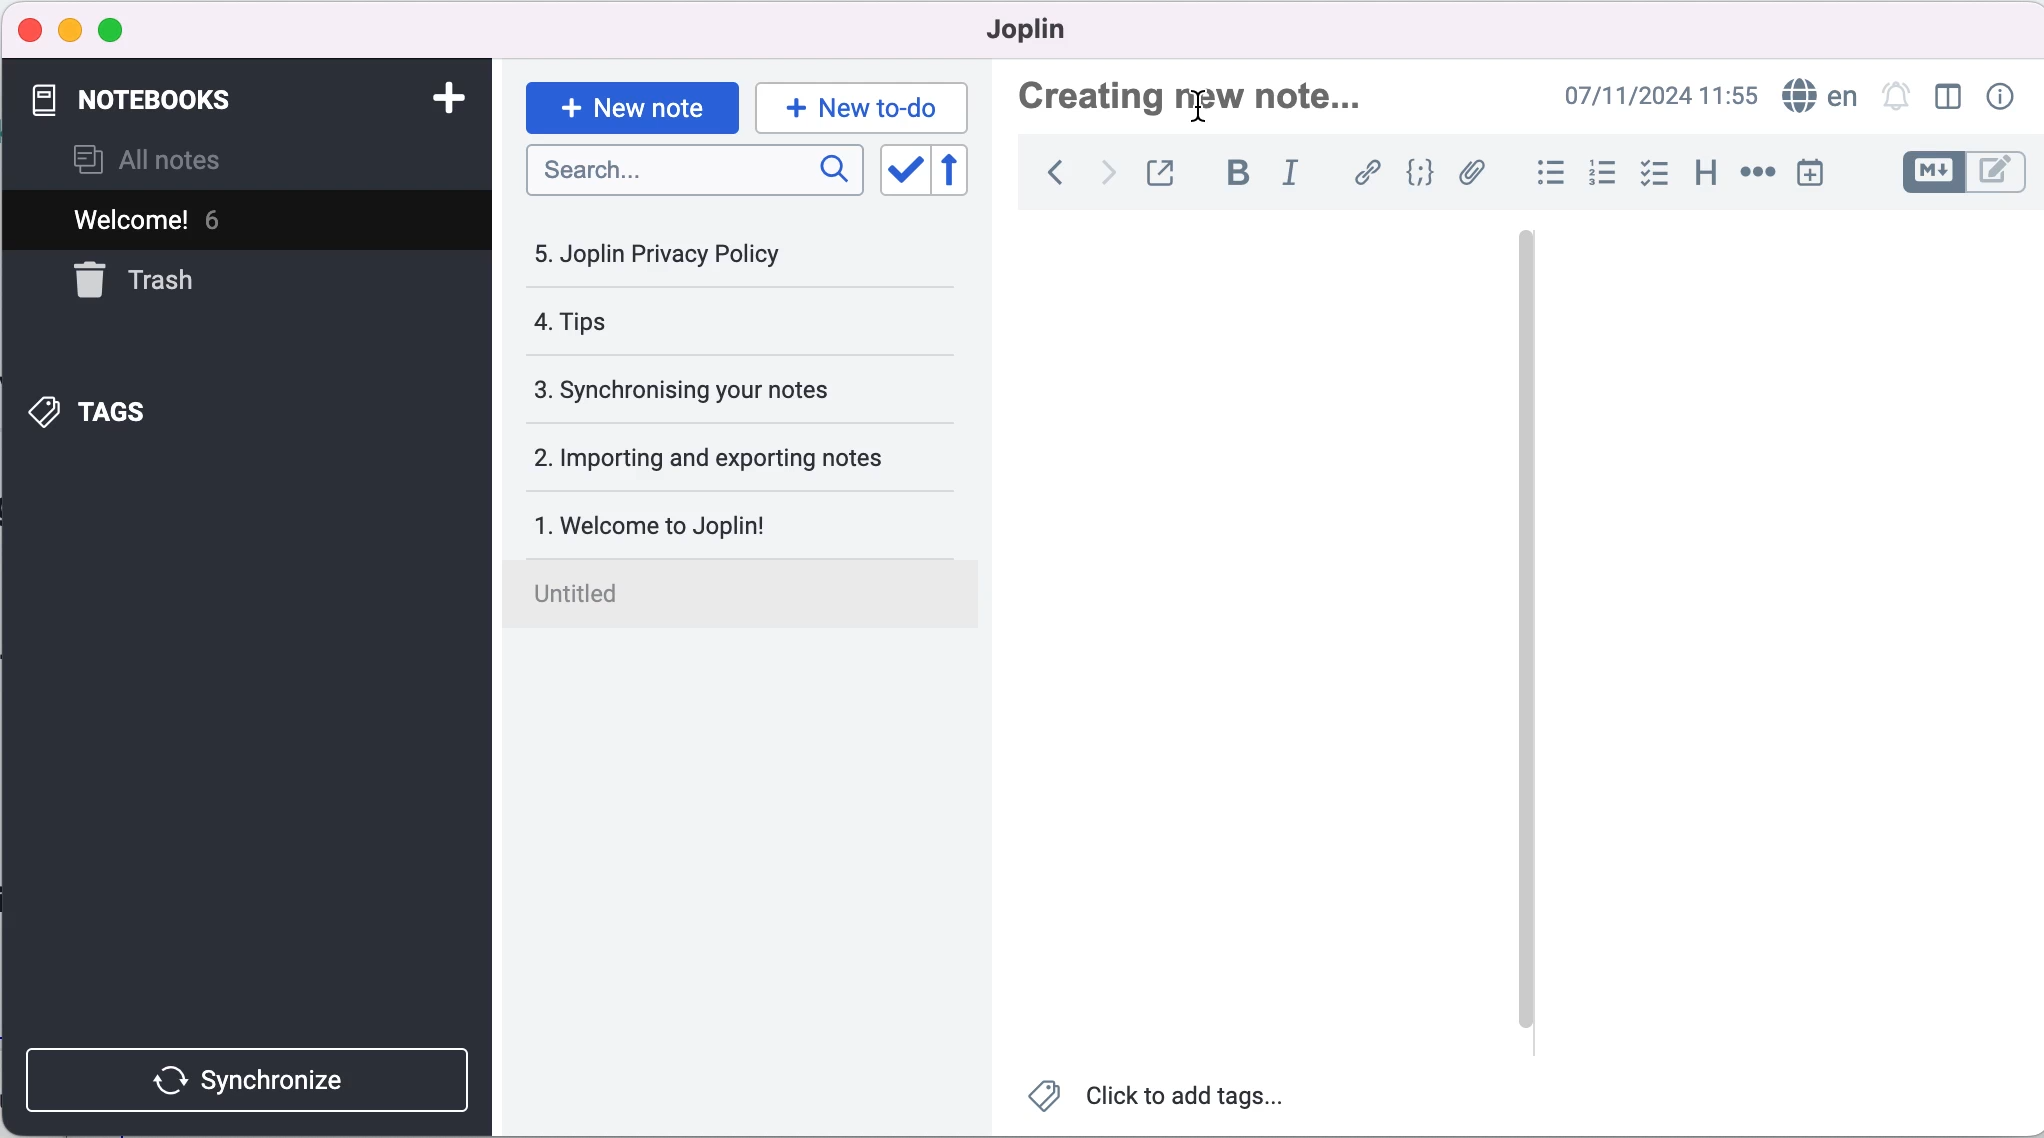 This screenshot has height=1138, width=2044. What do you see at coordinates (1228, 96) in the screenshot?
I see `creating new note` at bounding box center [1228, 96].